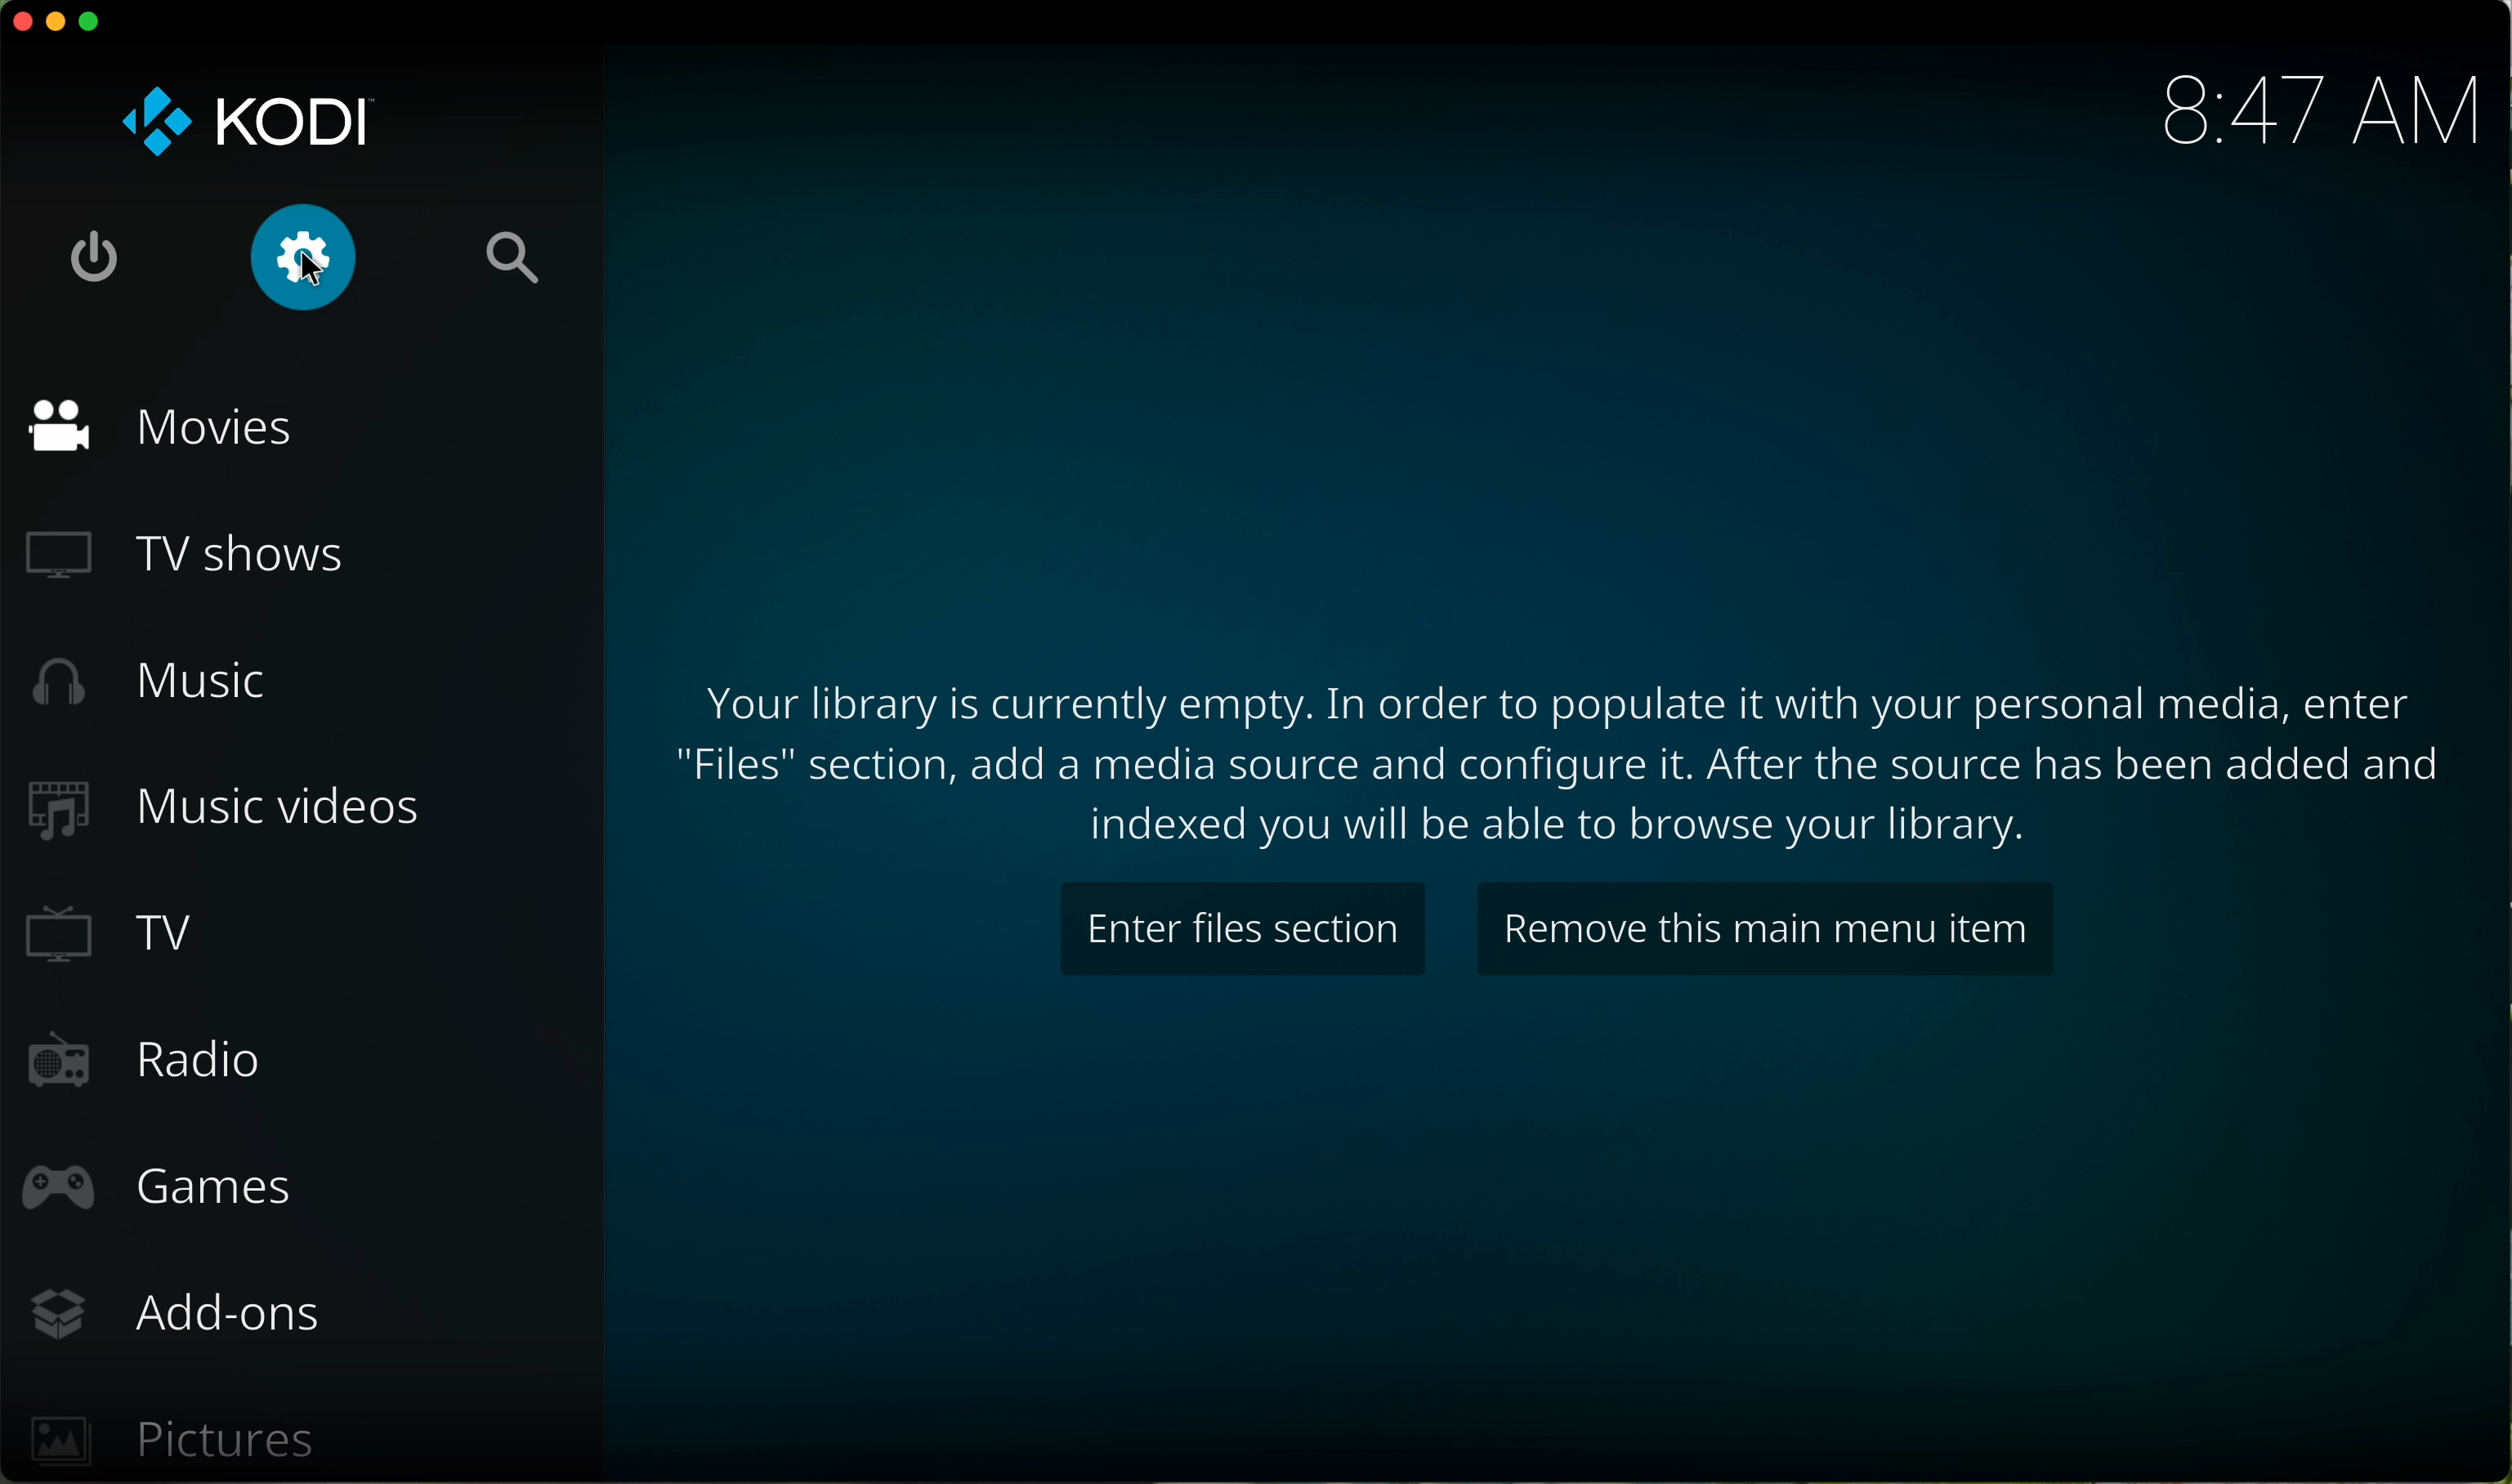  What do you see at coordinates (58, 21) in the screenshot?
I see `minimize` at bounding box center [58, 21].